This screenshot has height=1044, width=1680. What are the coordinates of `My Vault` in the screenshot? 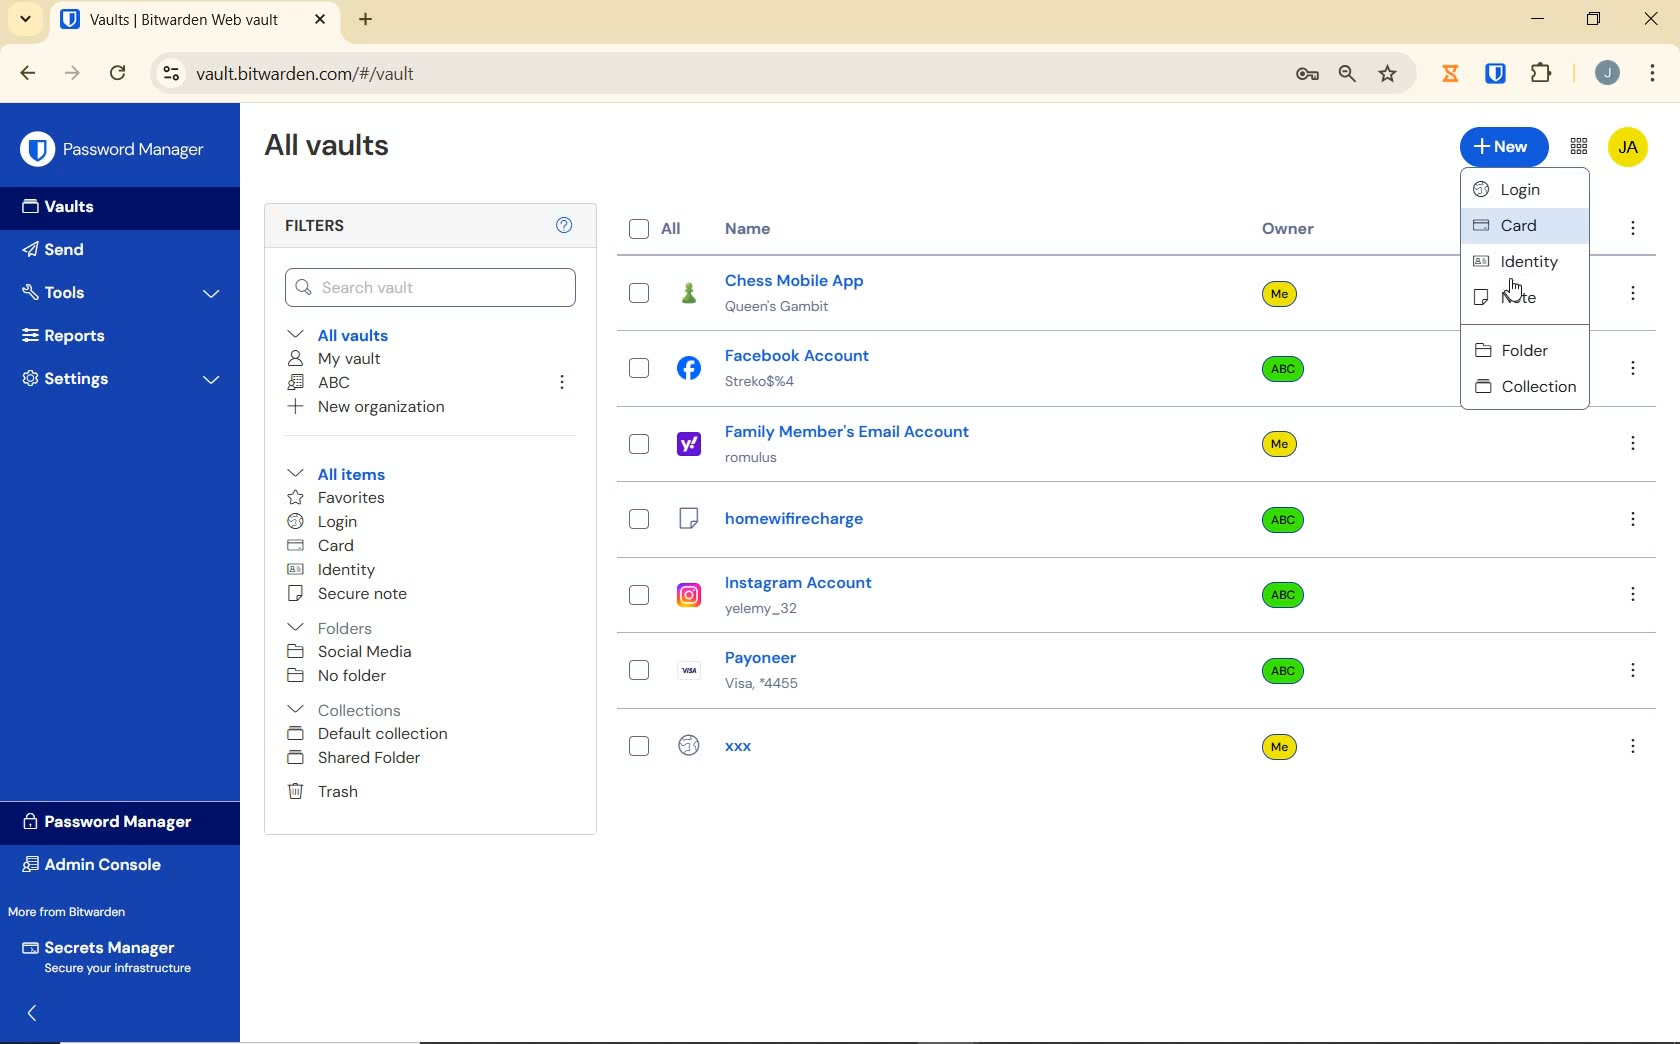 It's located at (337, 359).